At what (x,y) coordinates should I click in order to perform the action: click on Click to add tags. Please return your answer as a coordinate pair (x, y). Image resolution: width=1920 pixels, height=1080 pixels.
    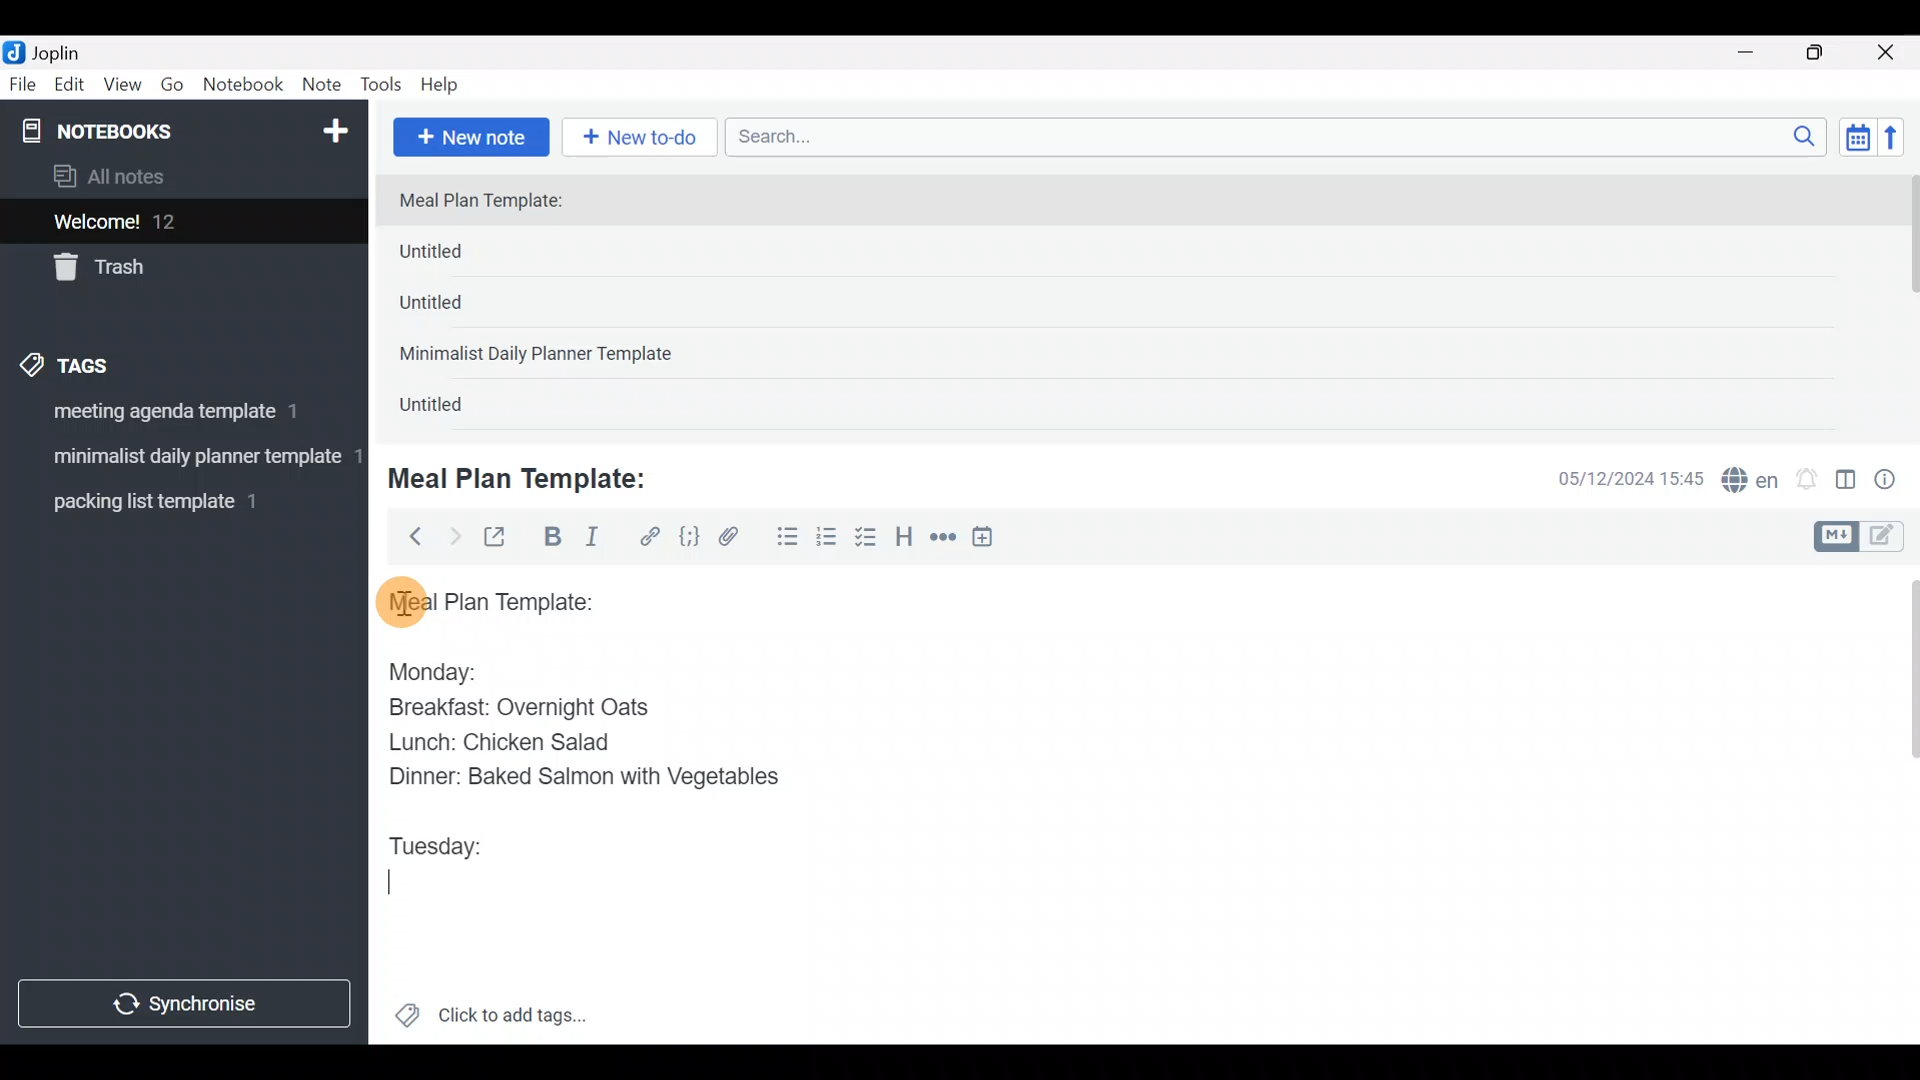
    Looking at the image, I should click on (490, 1022).